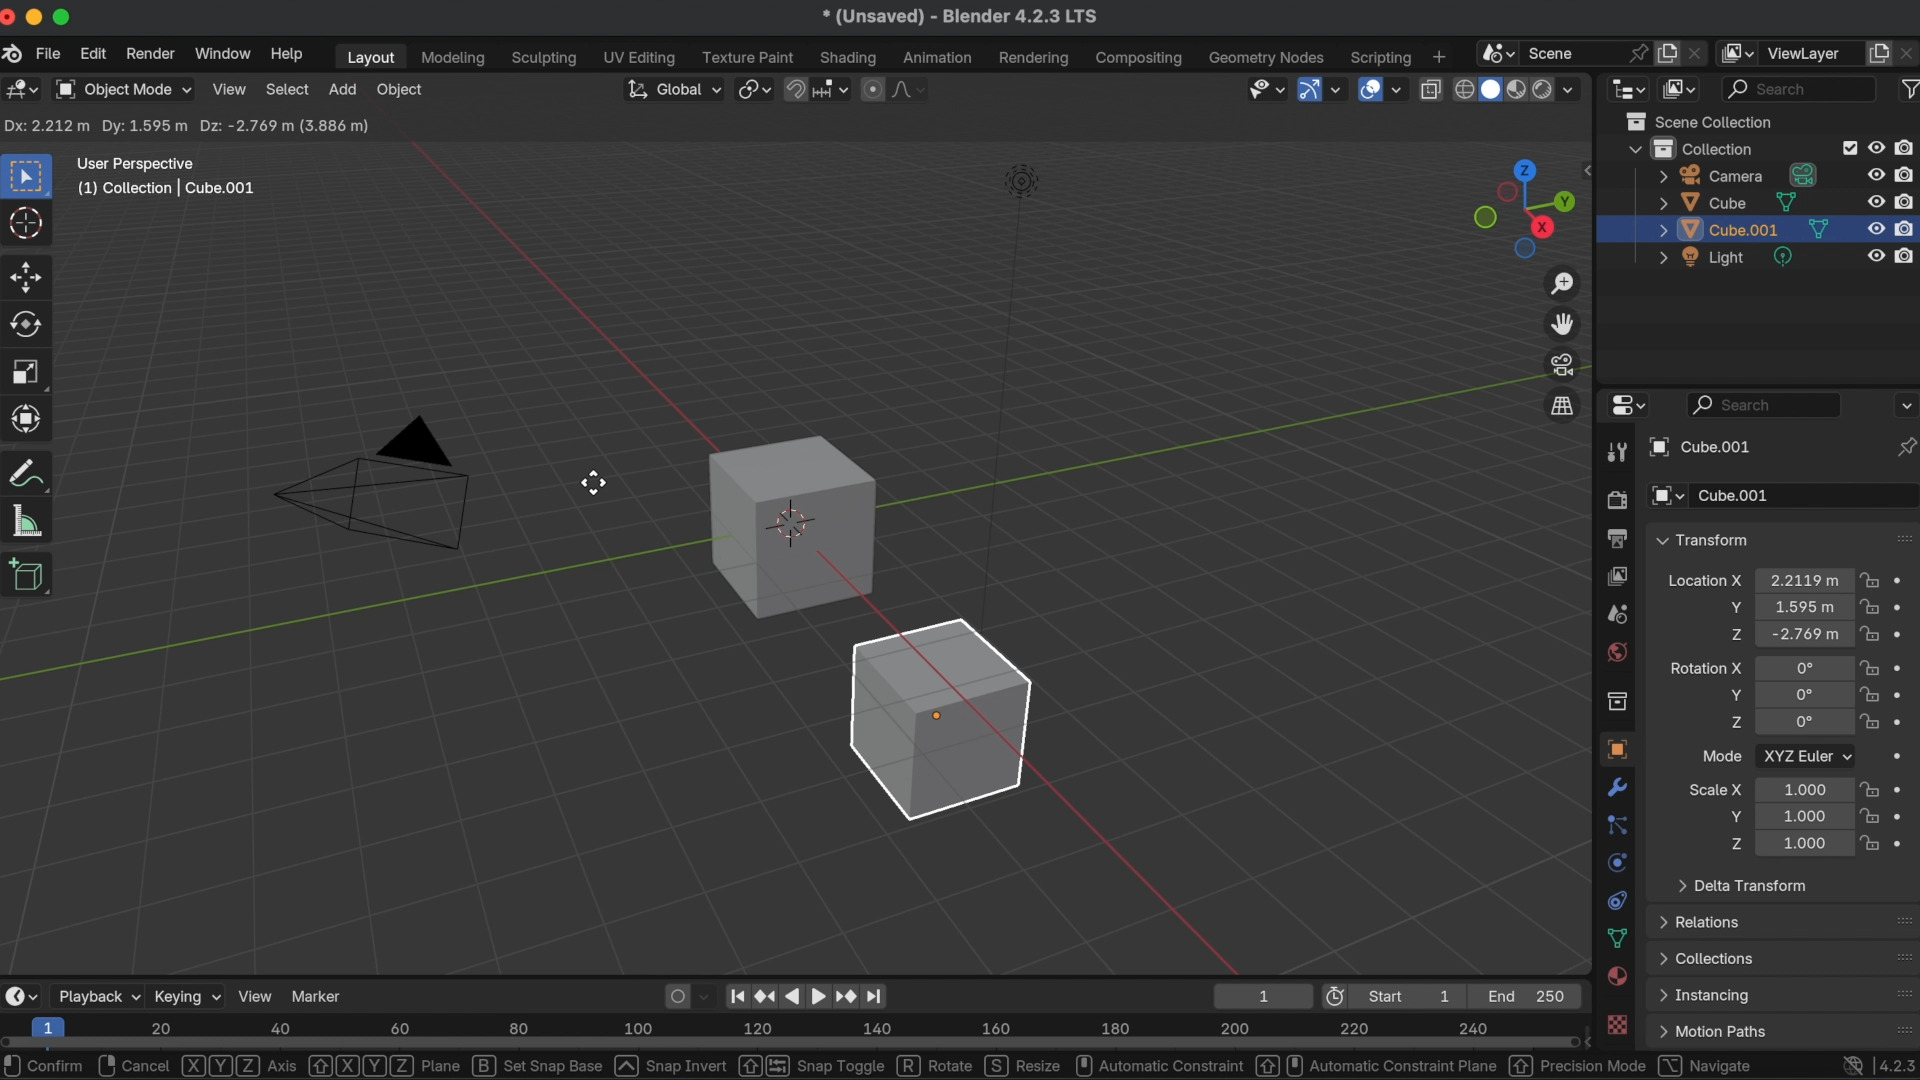 Image resolution: width=1920 pixels, height=1080 pixels. Describe the element at coordinates (1733, 695) in the screenshot. I see `rotation Y` at that location.